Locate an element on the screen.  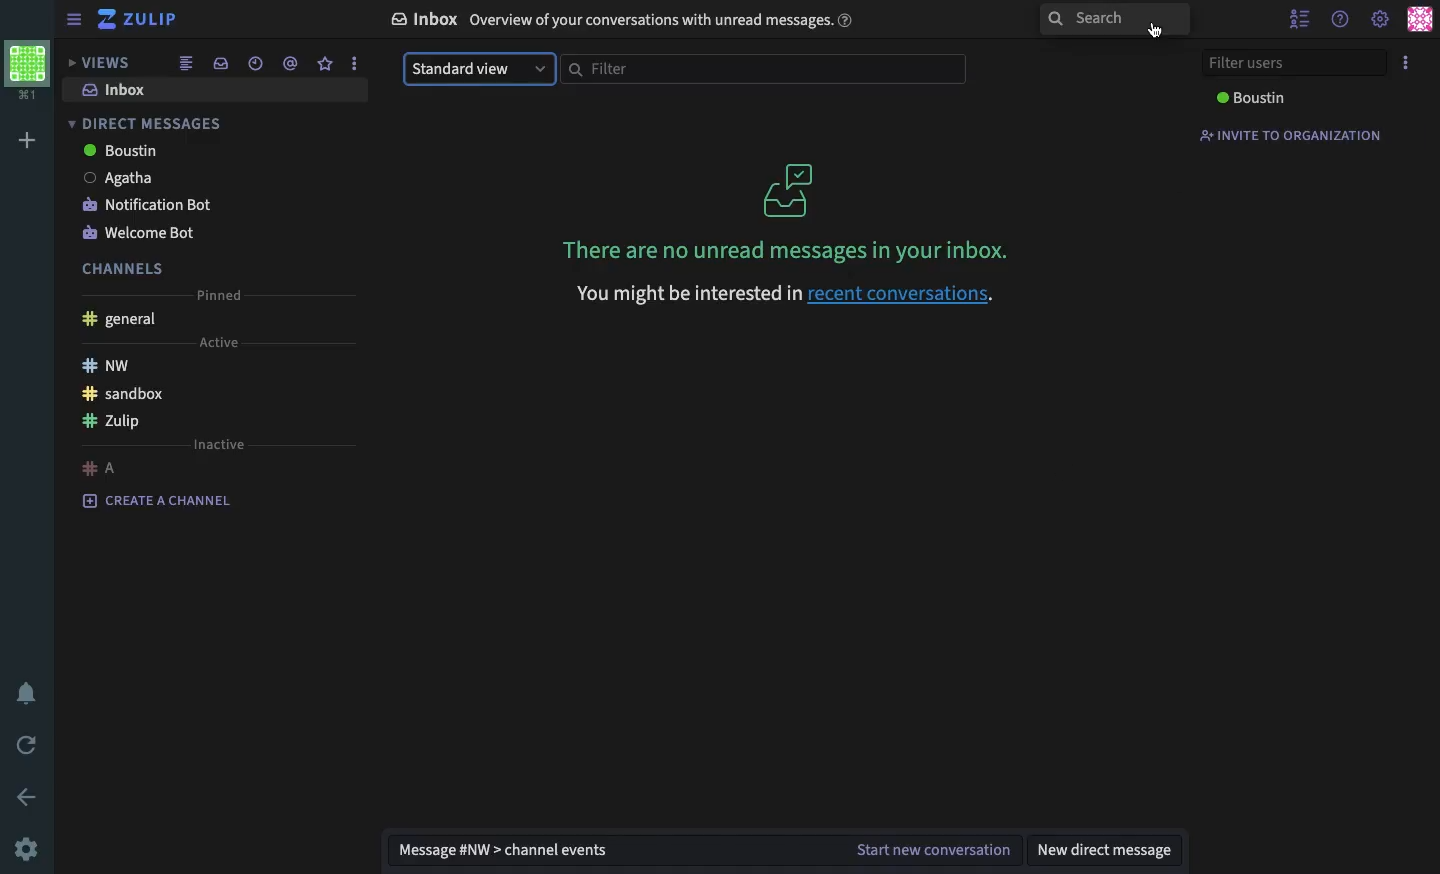
nw is located at coordinates (108, 368).